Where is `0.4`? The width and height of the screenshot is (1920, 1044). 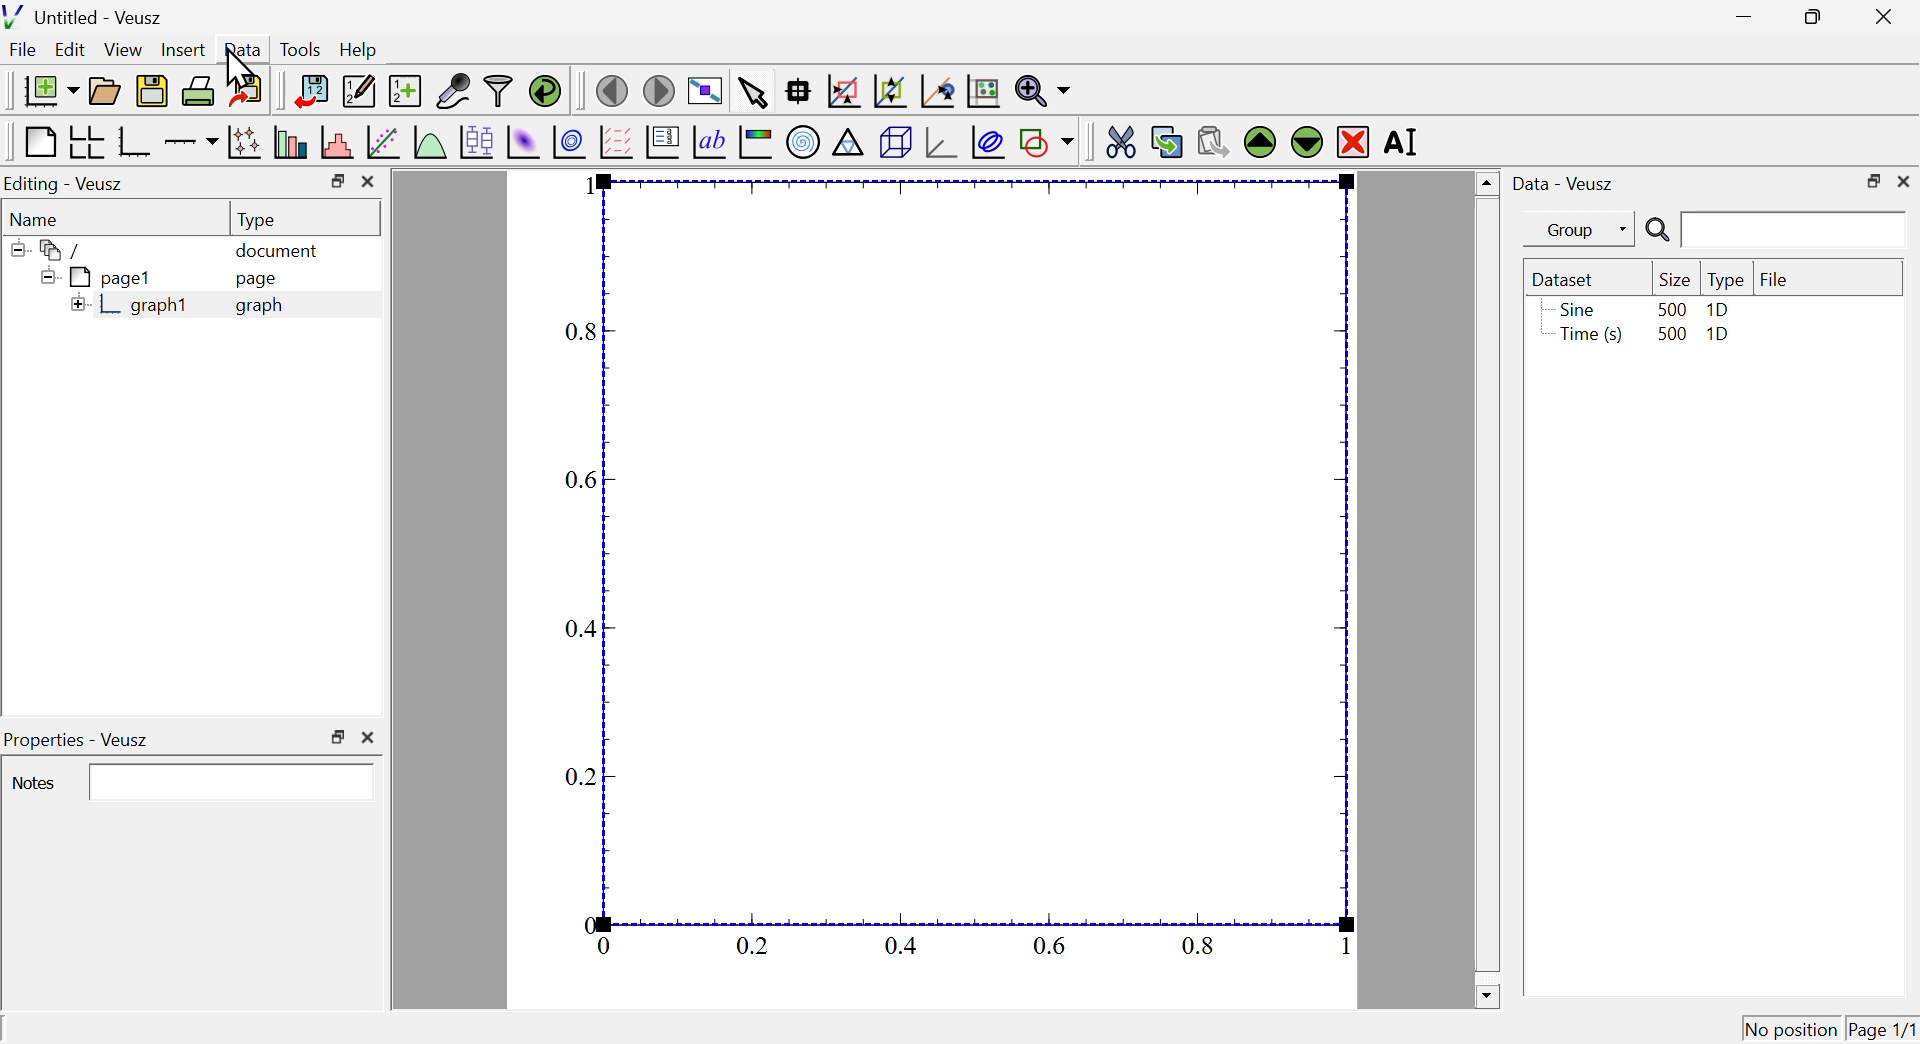 0.4 is located at coordinates (578, 629).